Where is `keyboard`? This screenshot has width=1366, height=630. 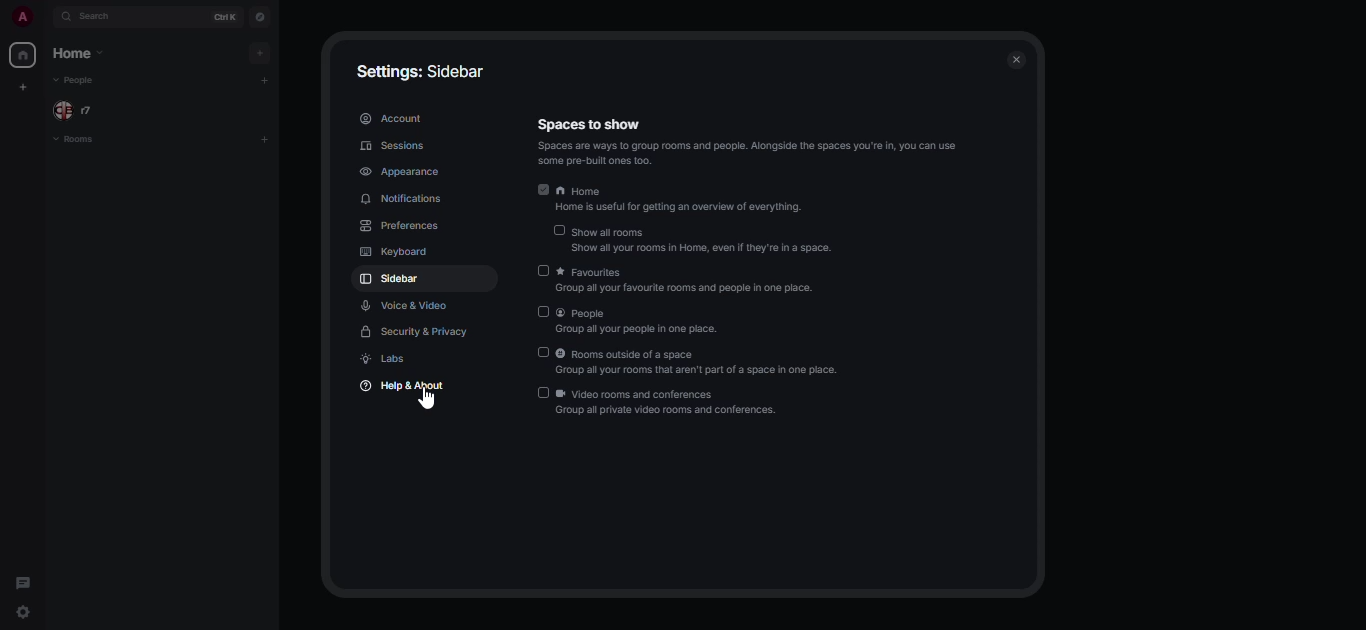 keyboard is located at coordinates (396, 252).